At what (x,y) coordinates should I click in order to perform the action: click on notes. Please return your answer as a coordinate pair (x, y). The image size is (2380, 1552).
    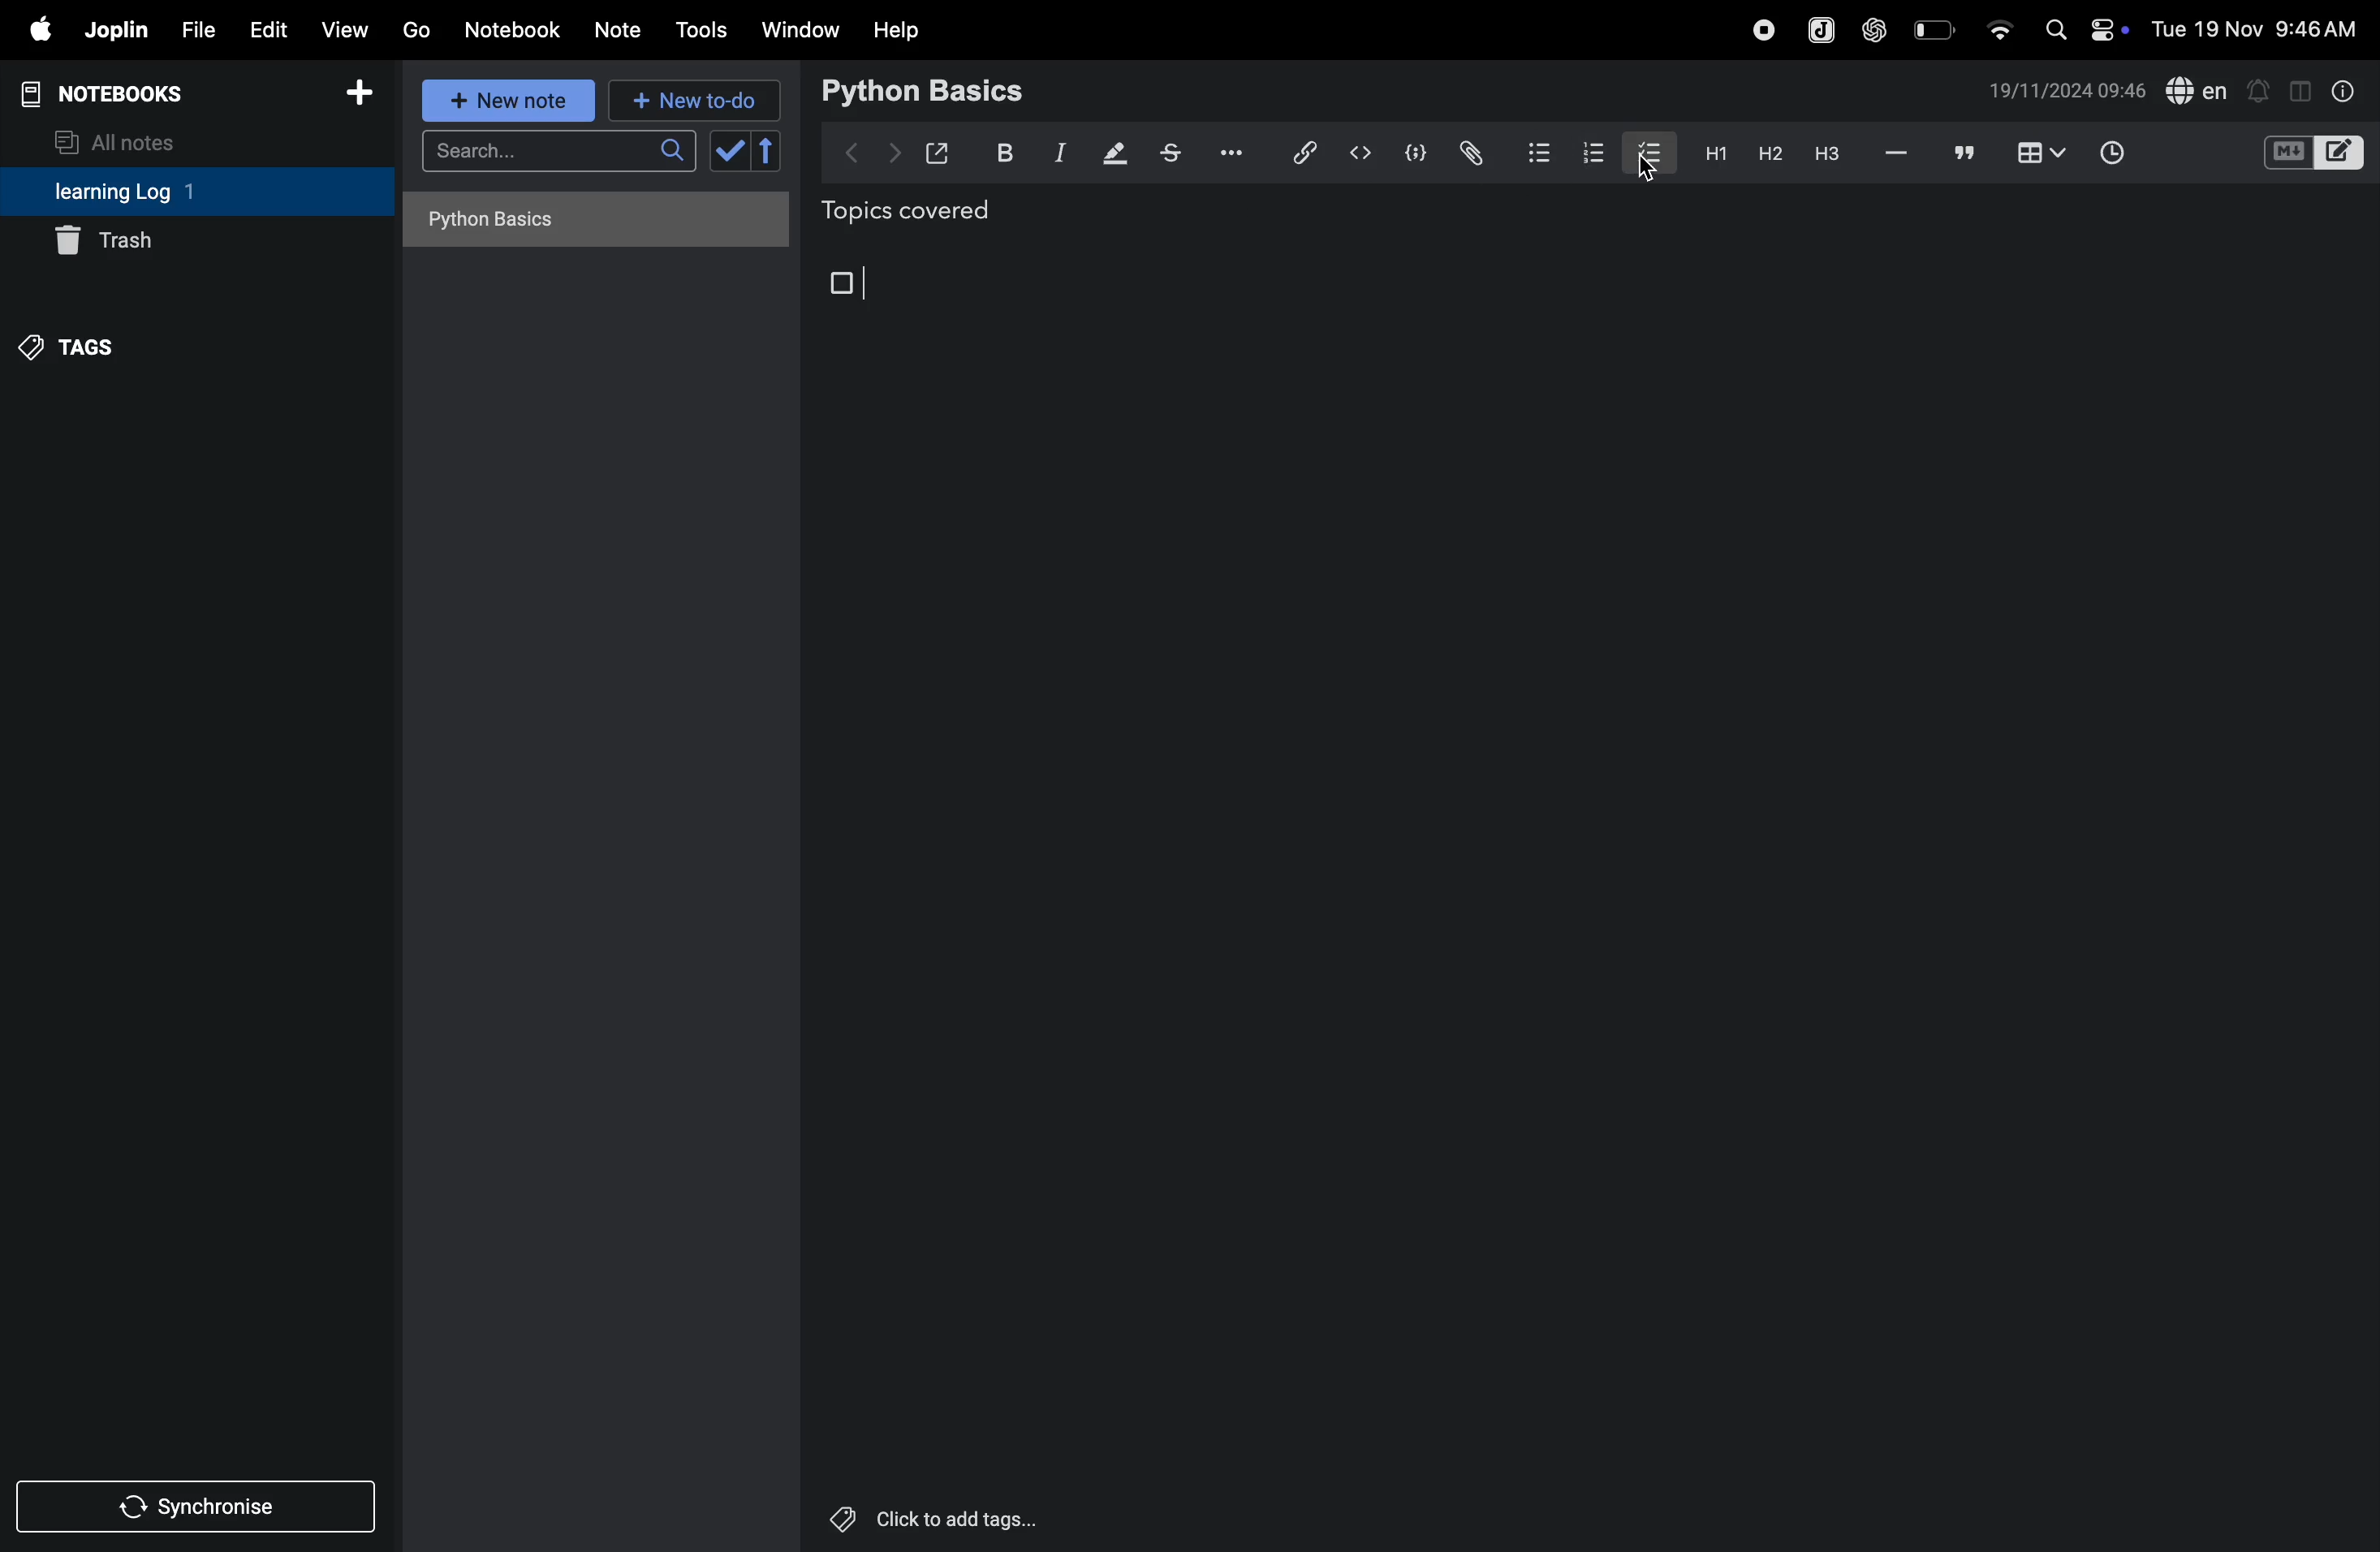
    Looking at the image, I should click on (619, 31).